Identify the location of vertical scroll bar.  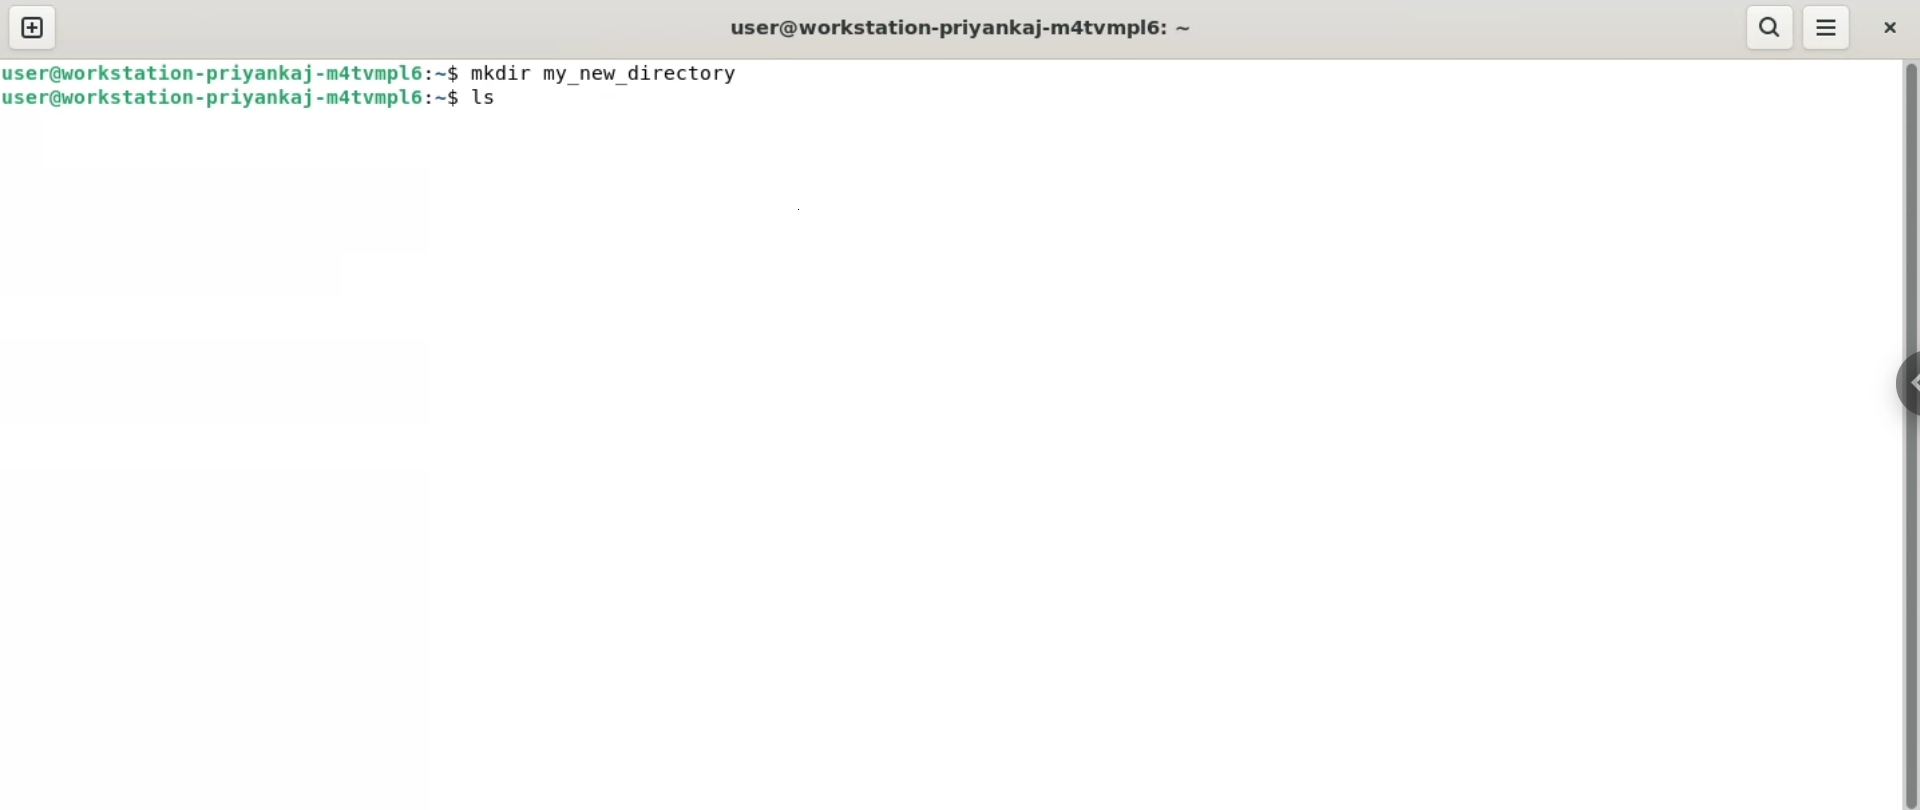
(1908, 435).